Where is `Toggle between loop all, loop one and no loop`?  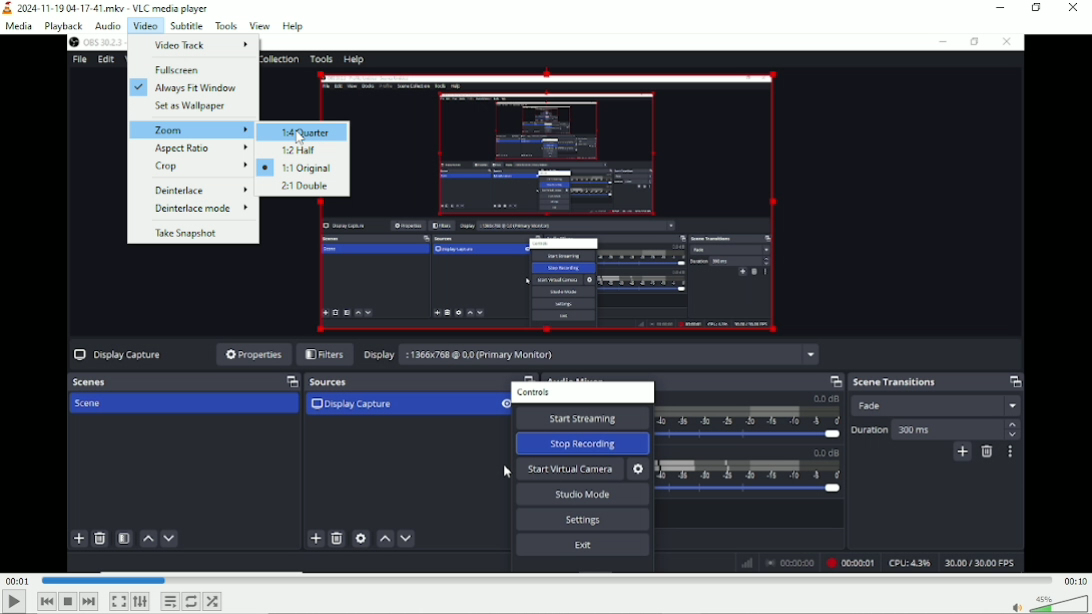 Toggle between loop all, loop one and no loop is located at coordinates (191, 601).